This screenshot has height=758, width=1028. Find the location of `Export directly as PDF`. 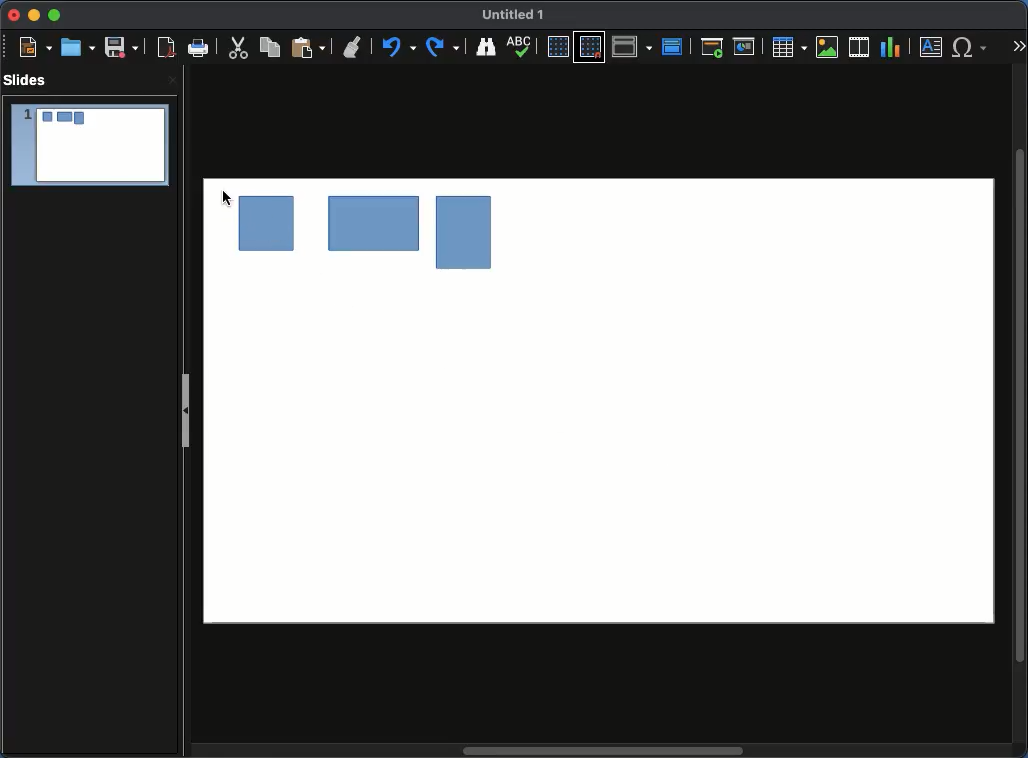

Export directly as PDF is located at coordinates (163, 48).